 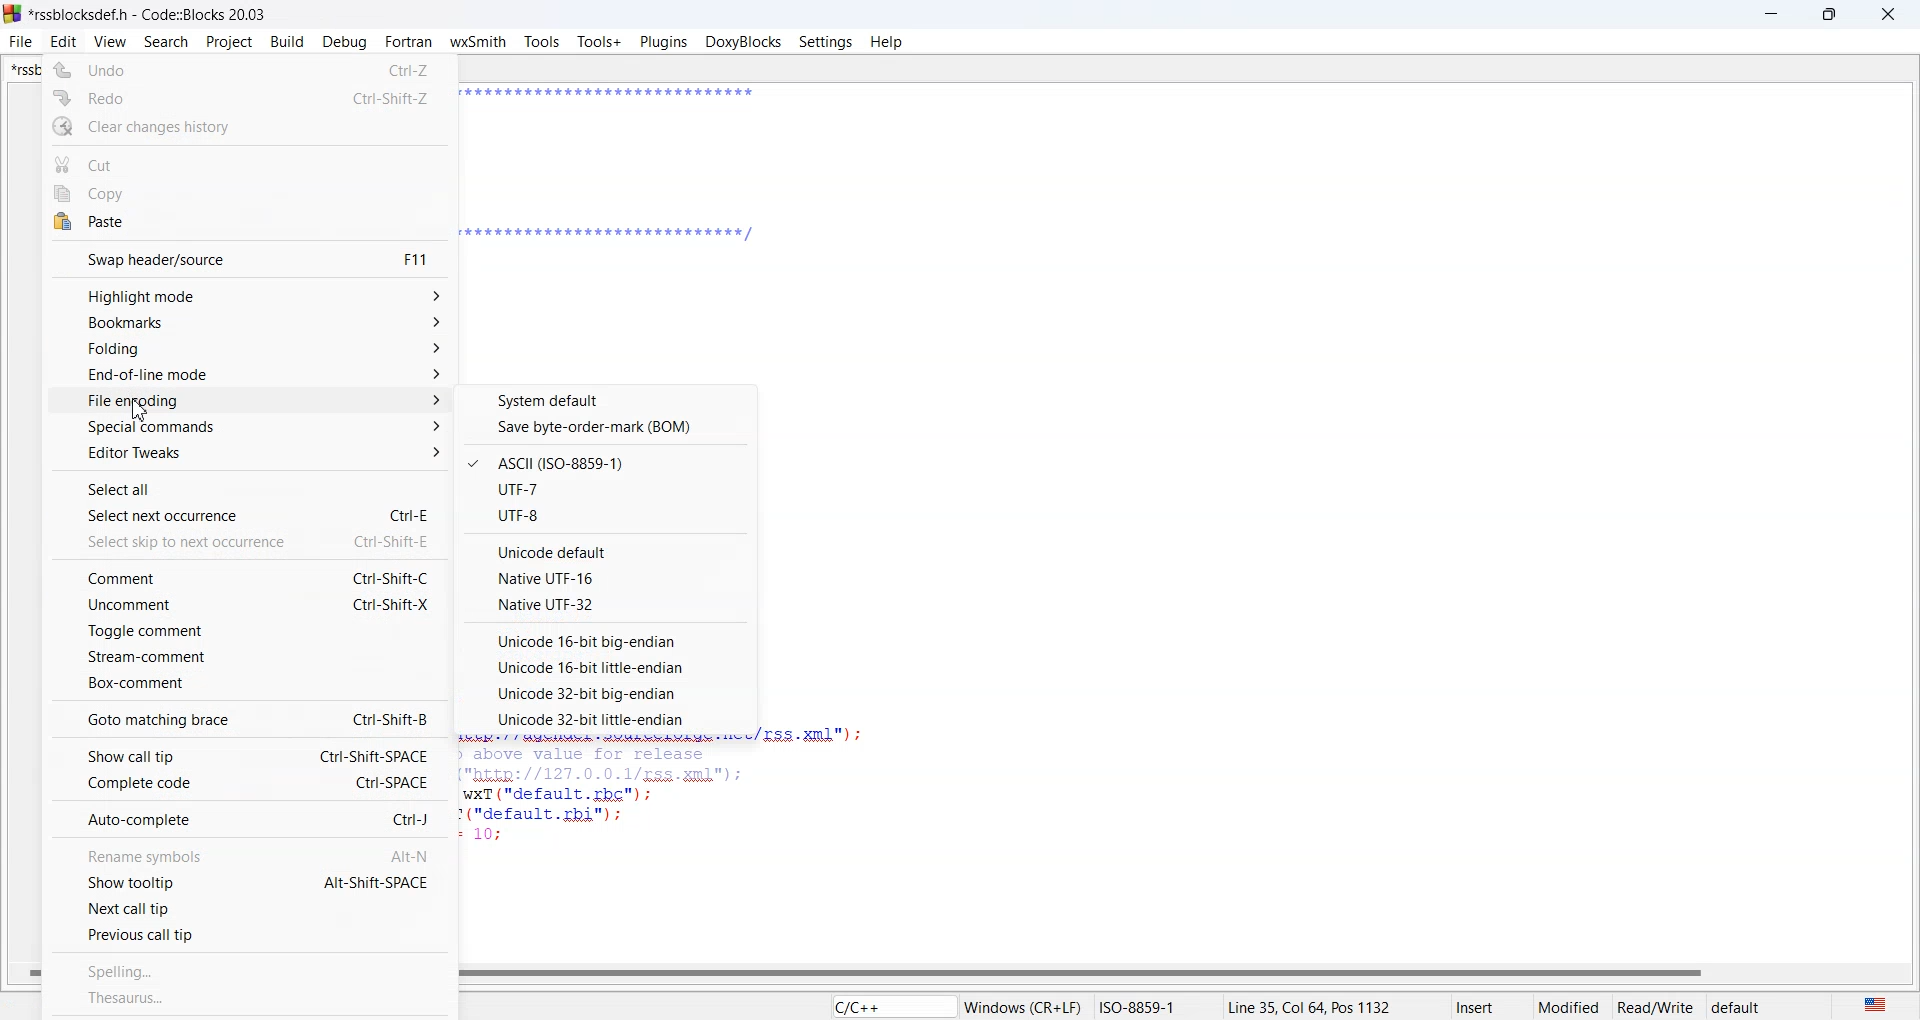 What do you see at coordinates (608, 427) in the screenshot?
I see `Save byte-order-mark` at bounding box center [608, 427].